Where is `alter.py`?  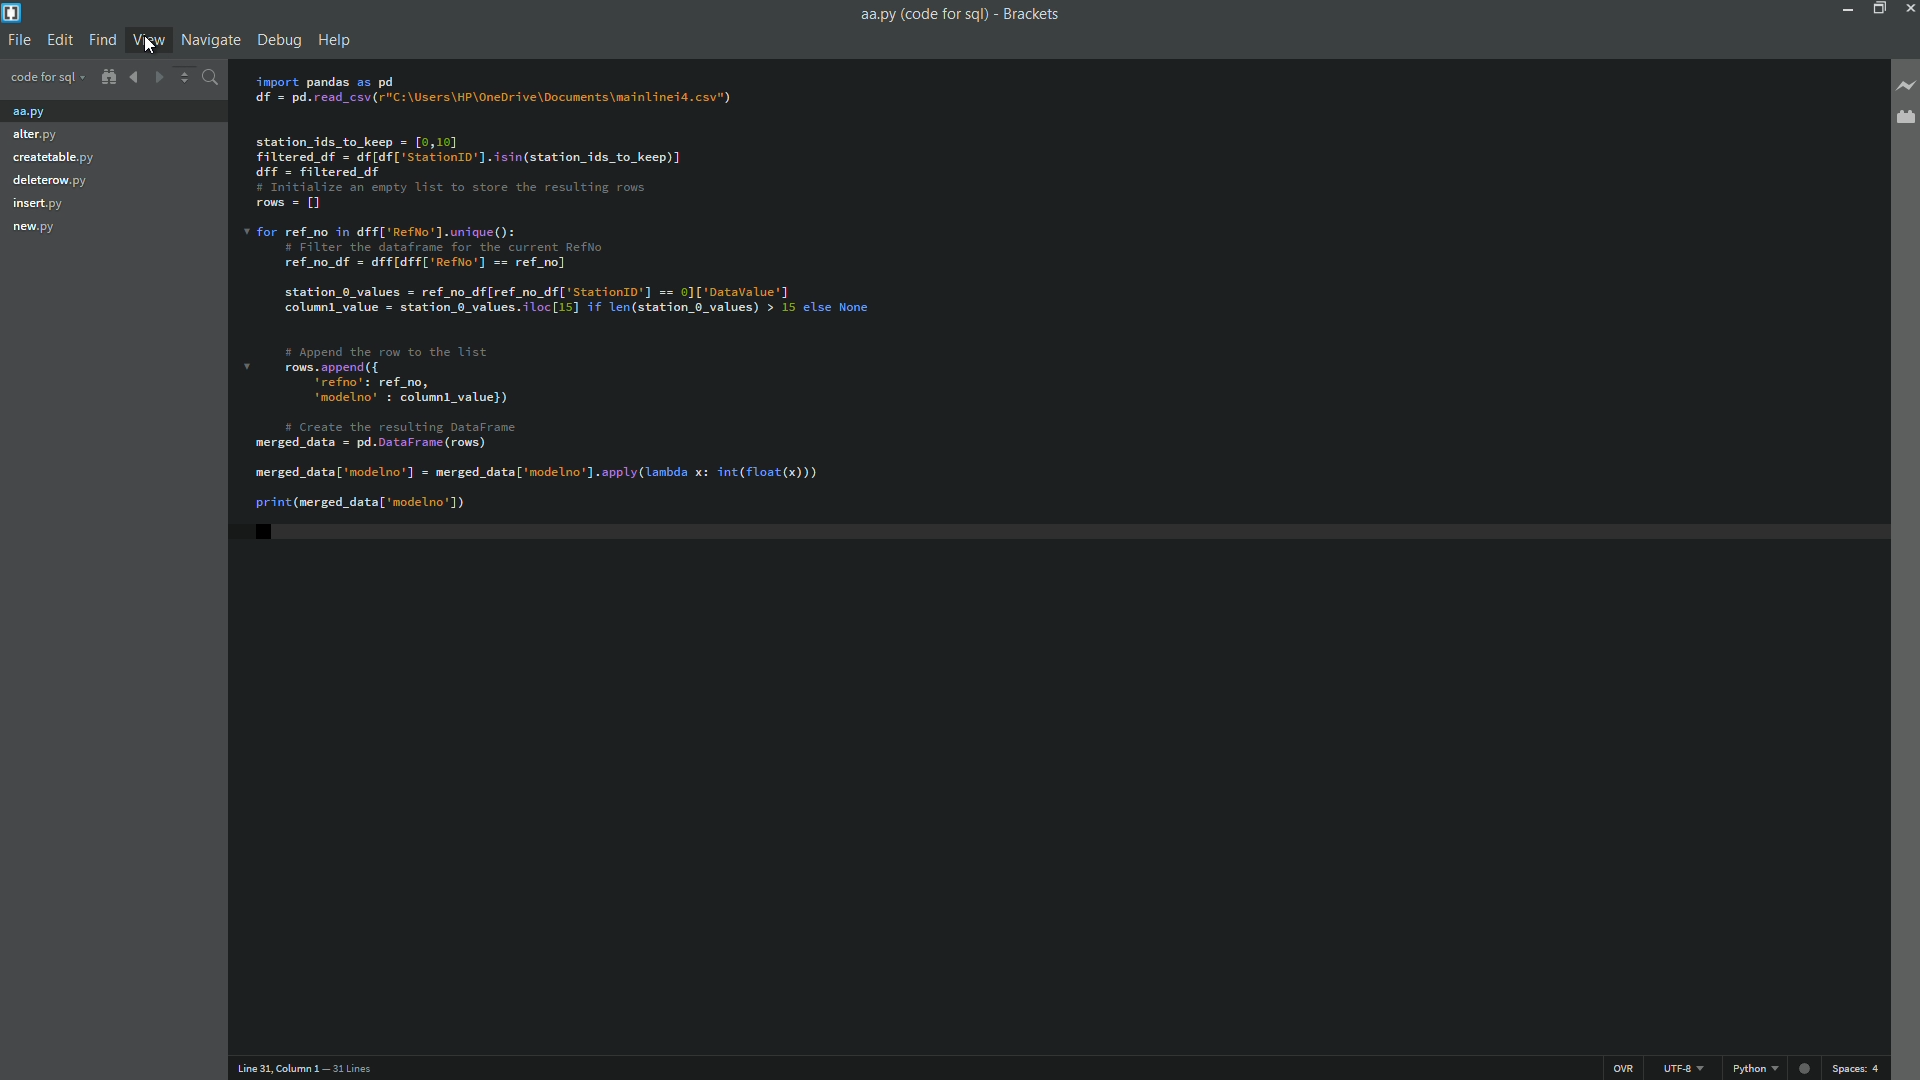
alter.py is located at coordinates (34, 136).